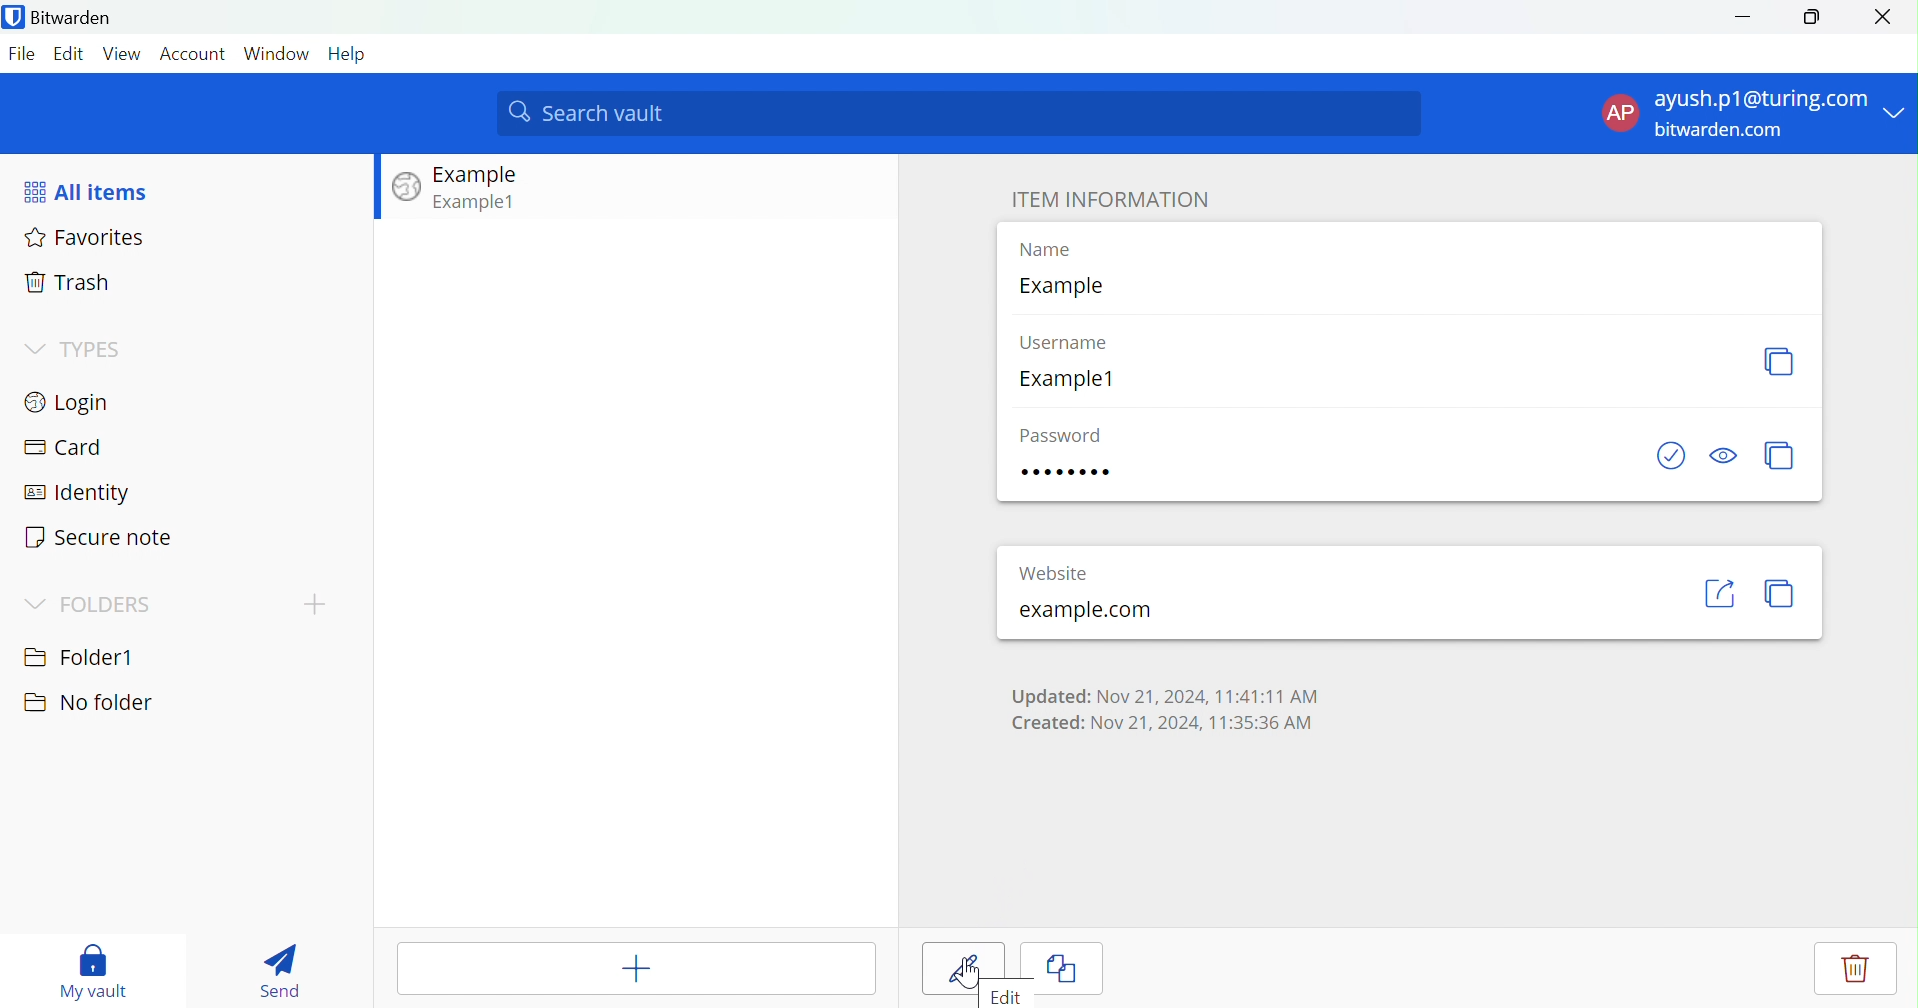 Image resolution: width=1918 pixels, height=1008 pixels. Describe the element at coordinates (1779, 592) in the screenshot. I see `copy` at that location.